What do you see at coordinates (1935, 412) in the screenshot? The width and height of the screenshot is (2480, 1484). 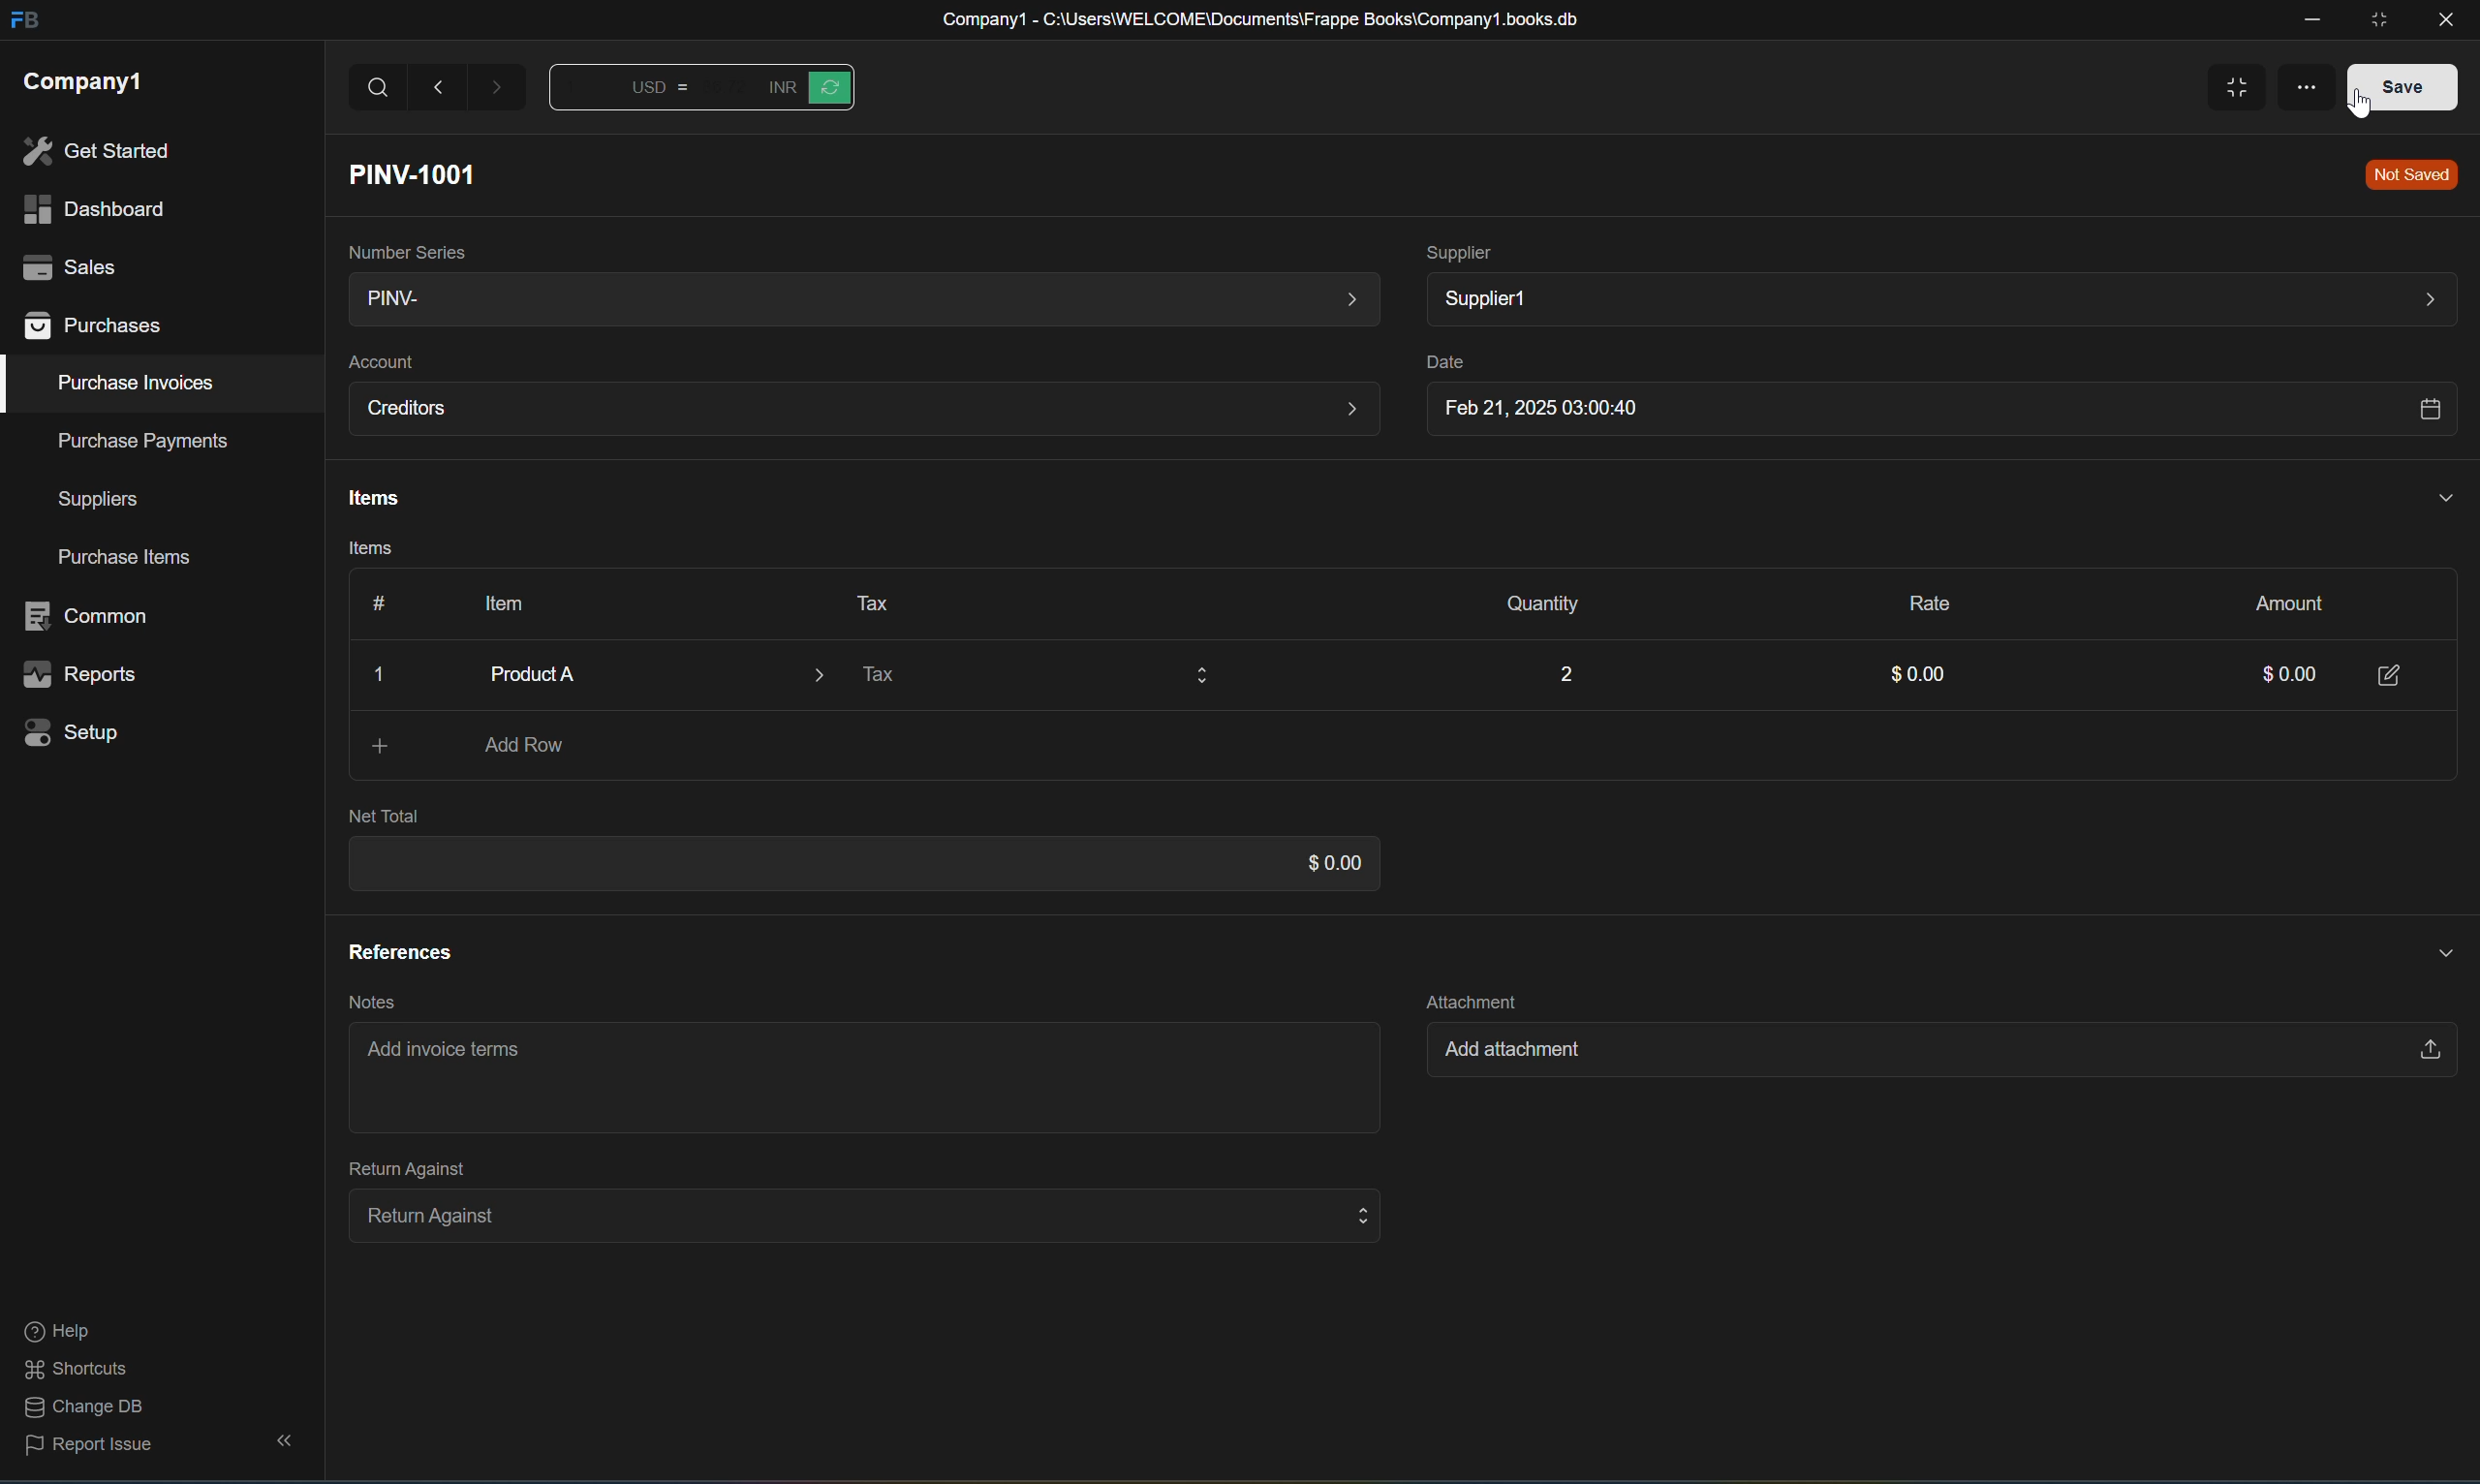 I see `Feb 21, 2025 03:00:40` at bounding box center [1935, 412].